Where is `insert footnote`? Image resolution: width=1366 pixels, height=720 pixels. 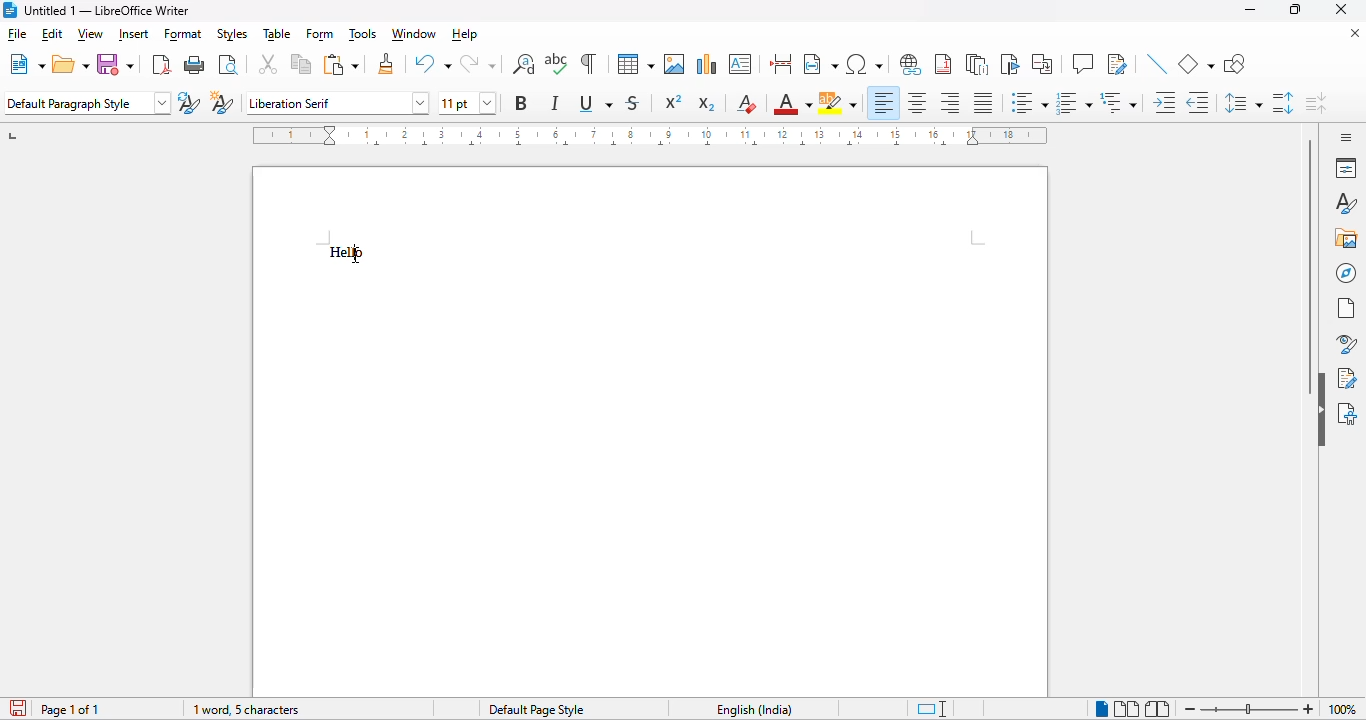
insert footnote is located at coordinates (943, 65).